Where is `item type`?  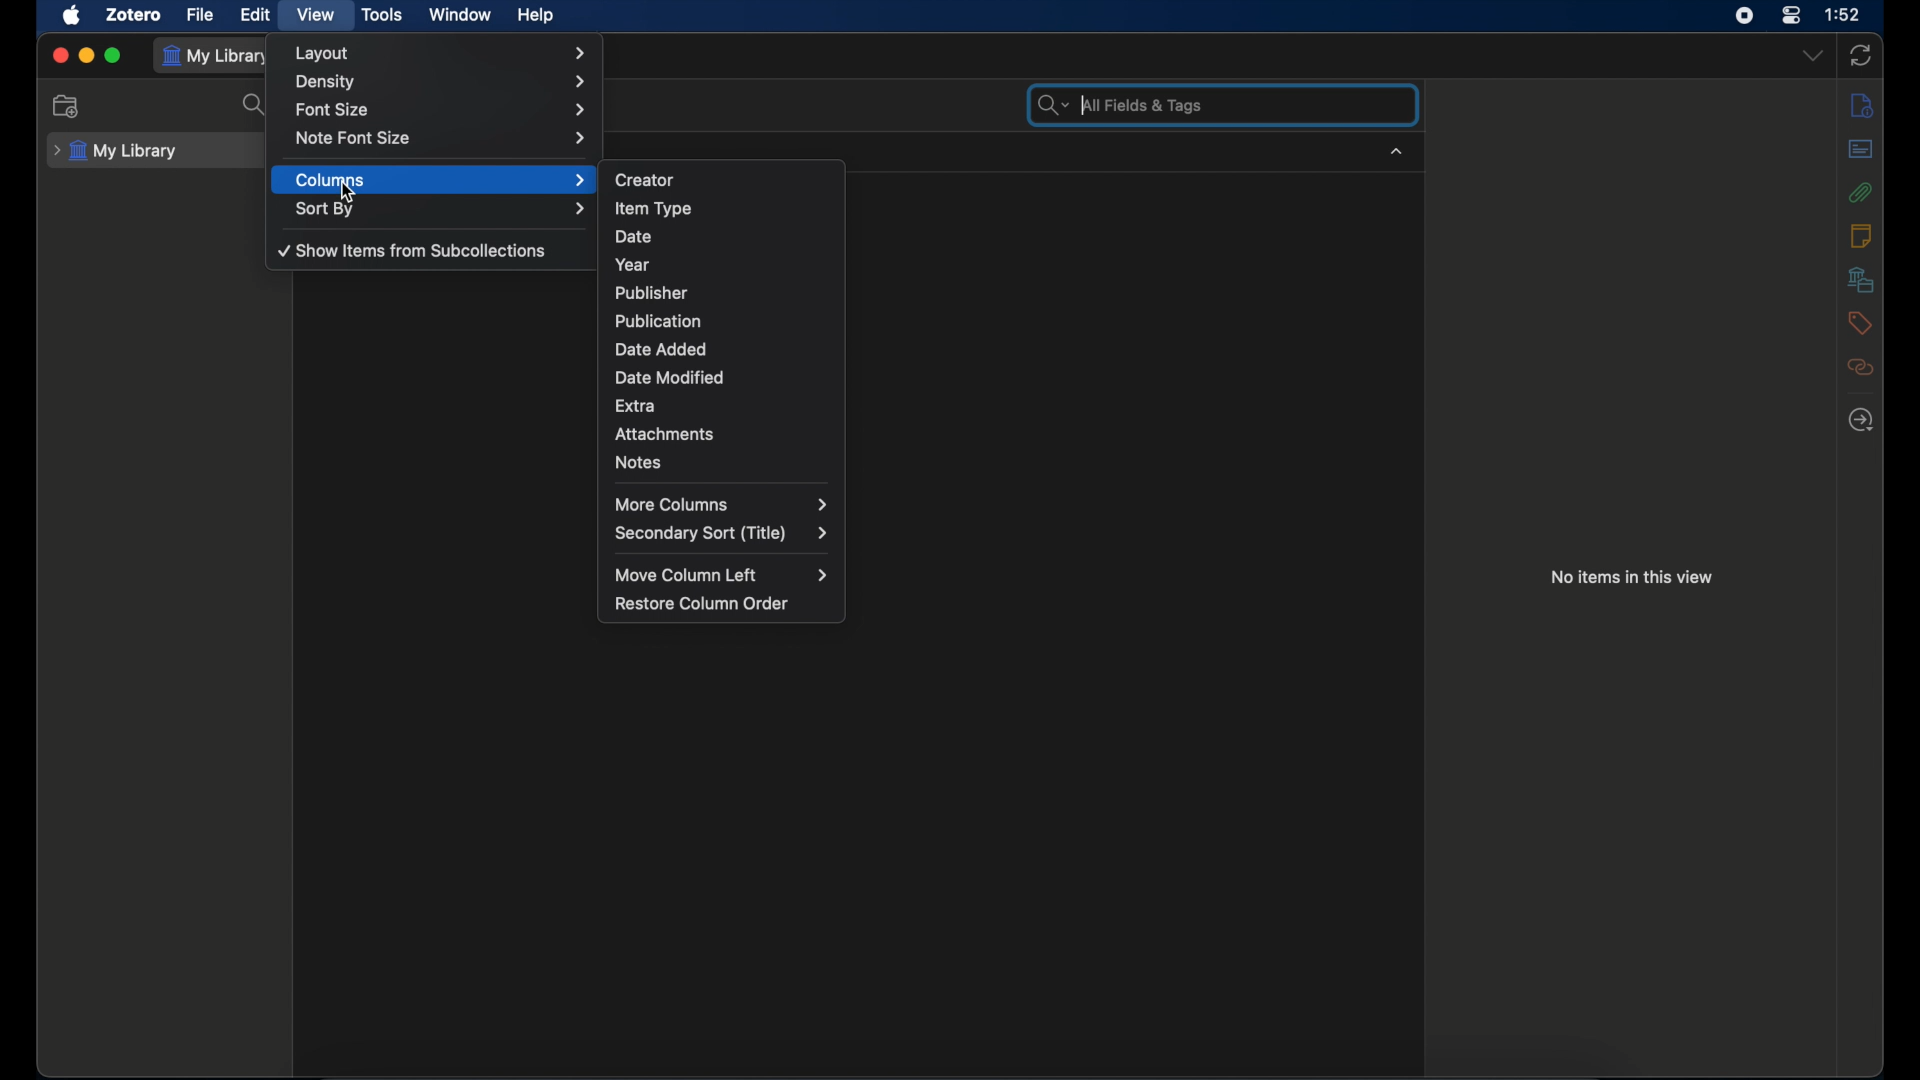 item type is located at coordinates (653, 208).